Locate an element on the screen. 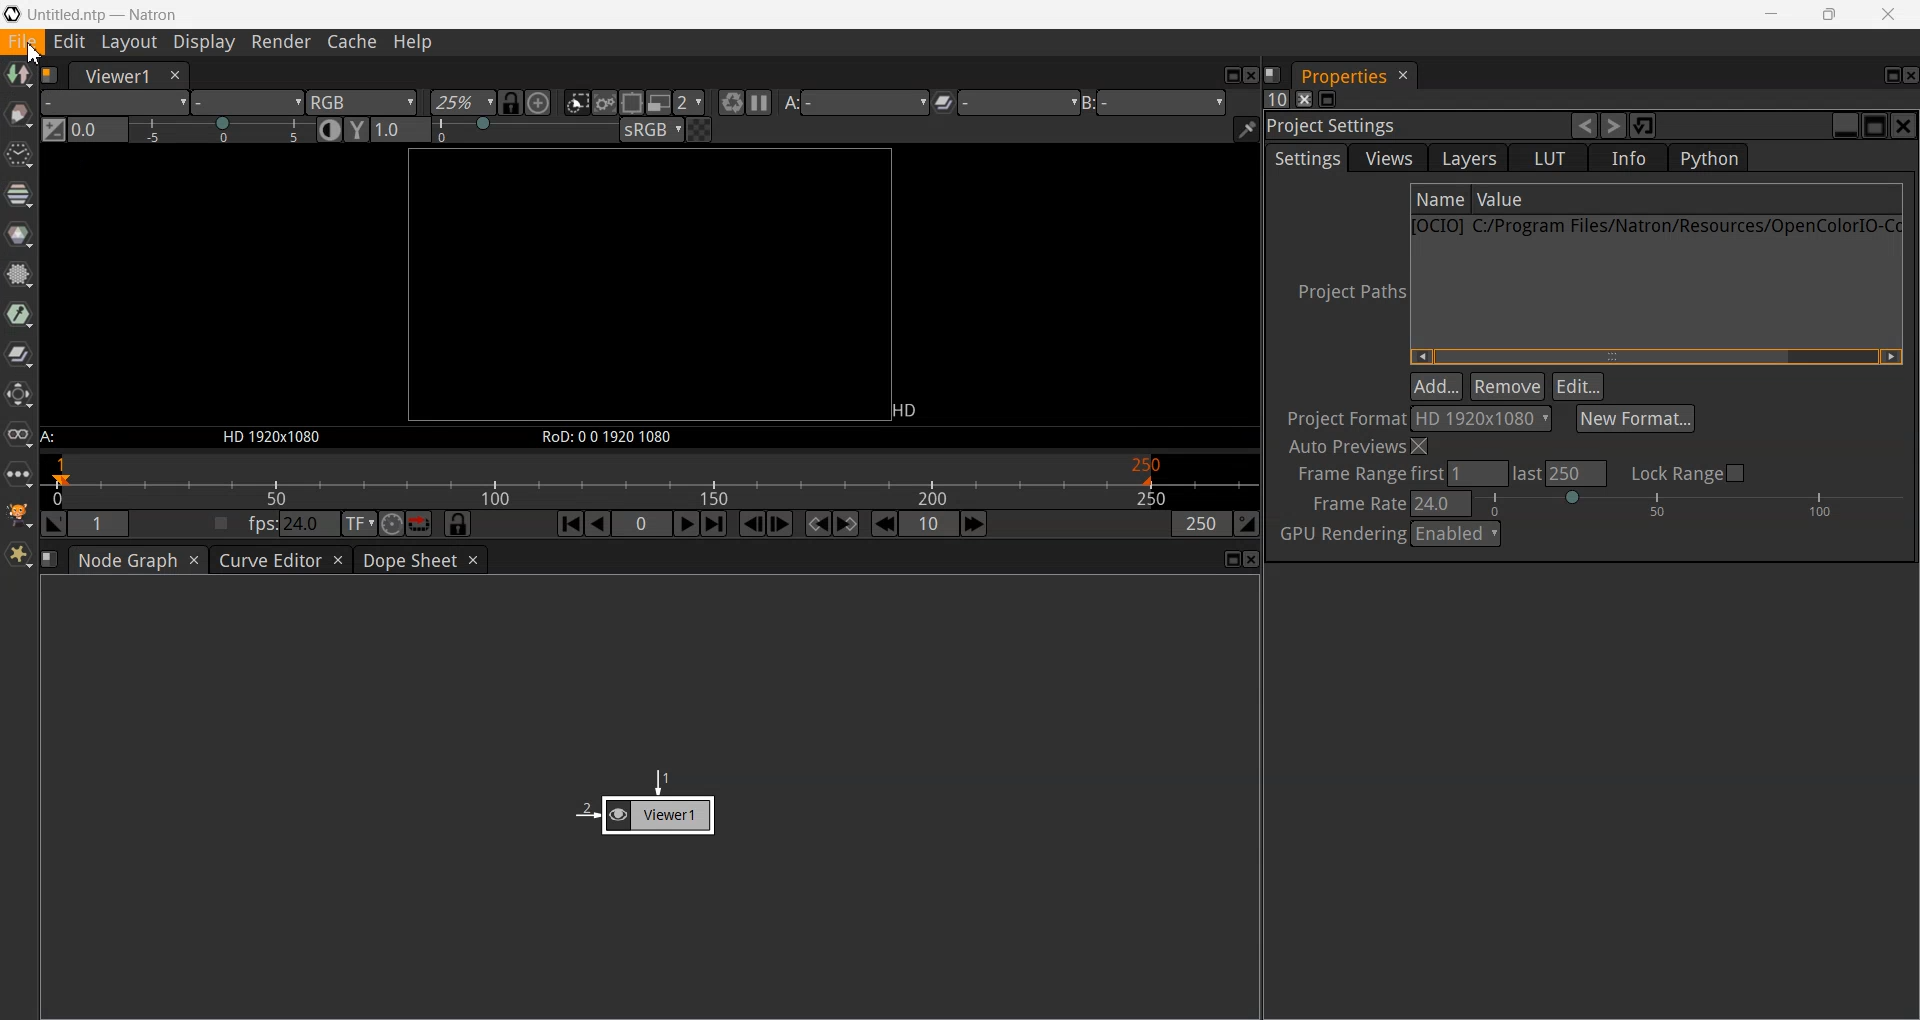 Image resolution: width=1920 pixels, height=1020 pixels. Play backward is located at coordinates (598, 524).